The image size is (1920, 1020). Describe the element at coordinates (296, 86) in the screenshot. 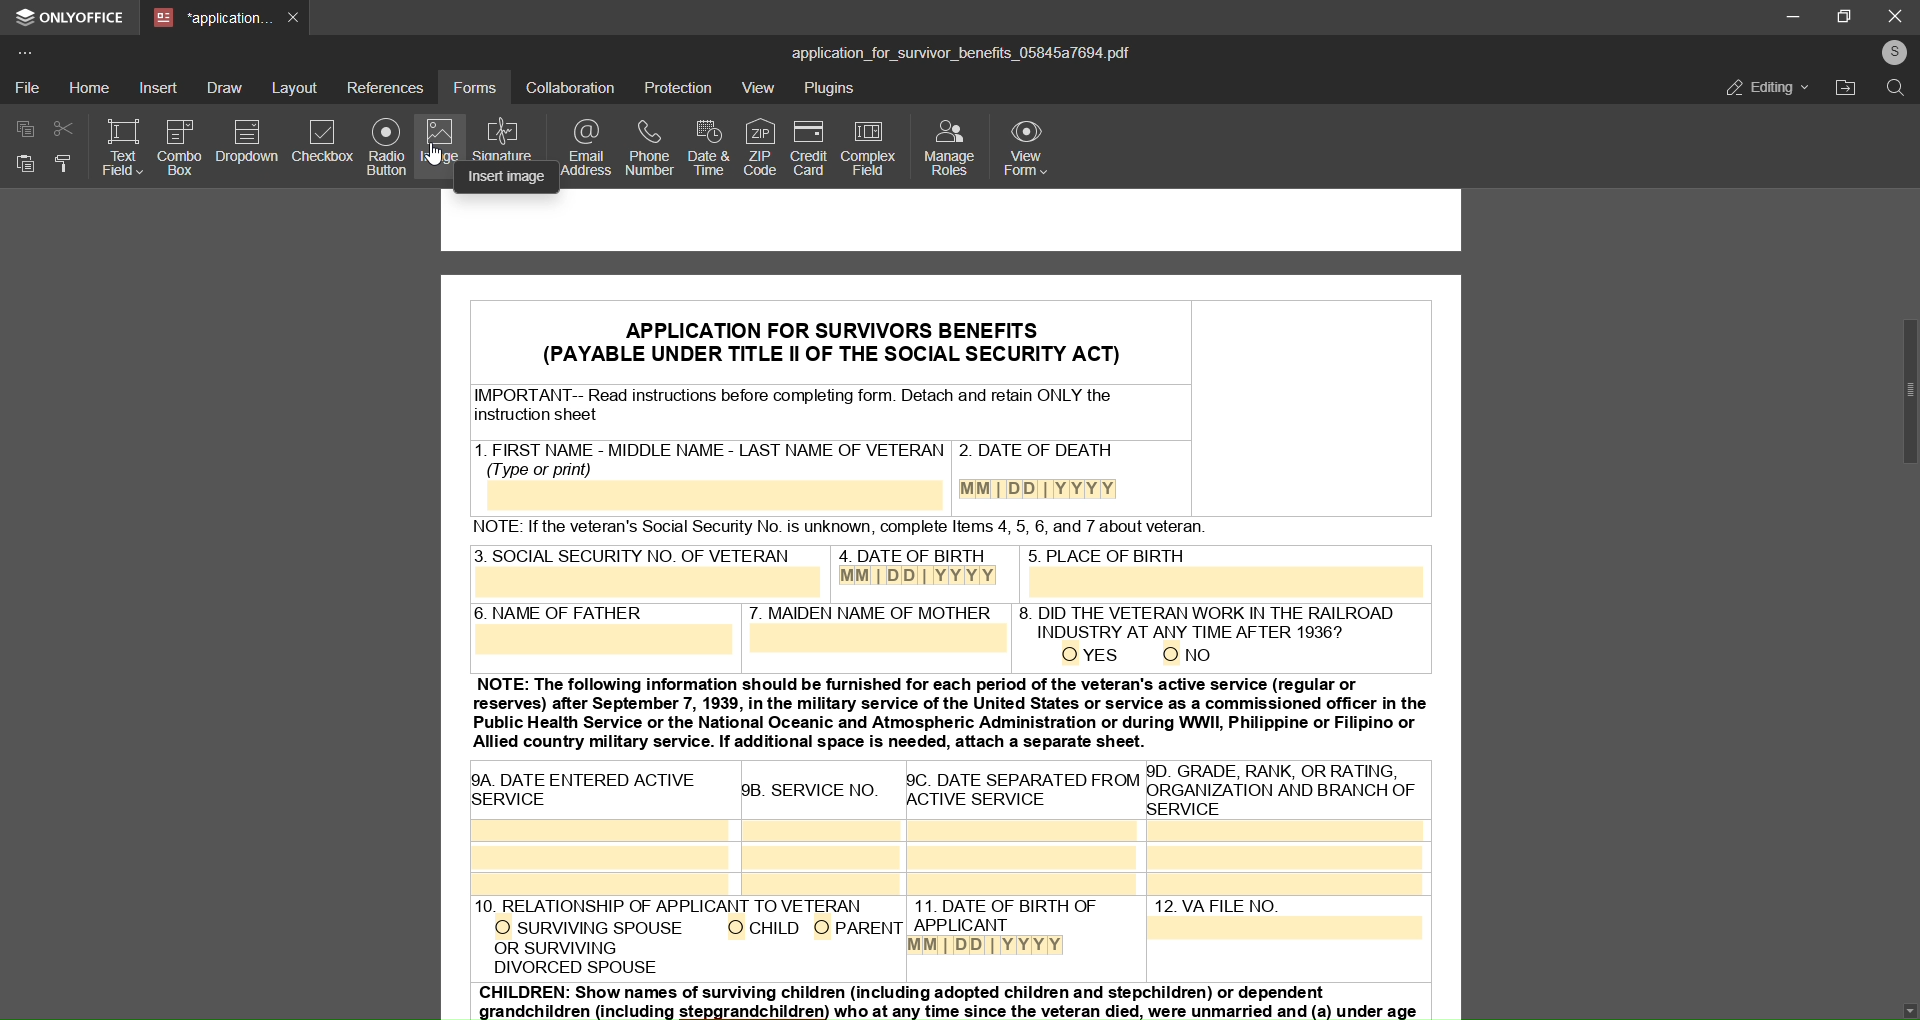

I see `layout` at that location.